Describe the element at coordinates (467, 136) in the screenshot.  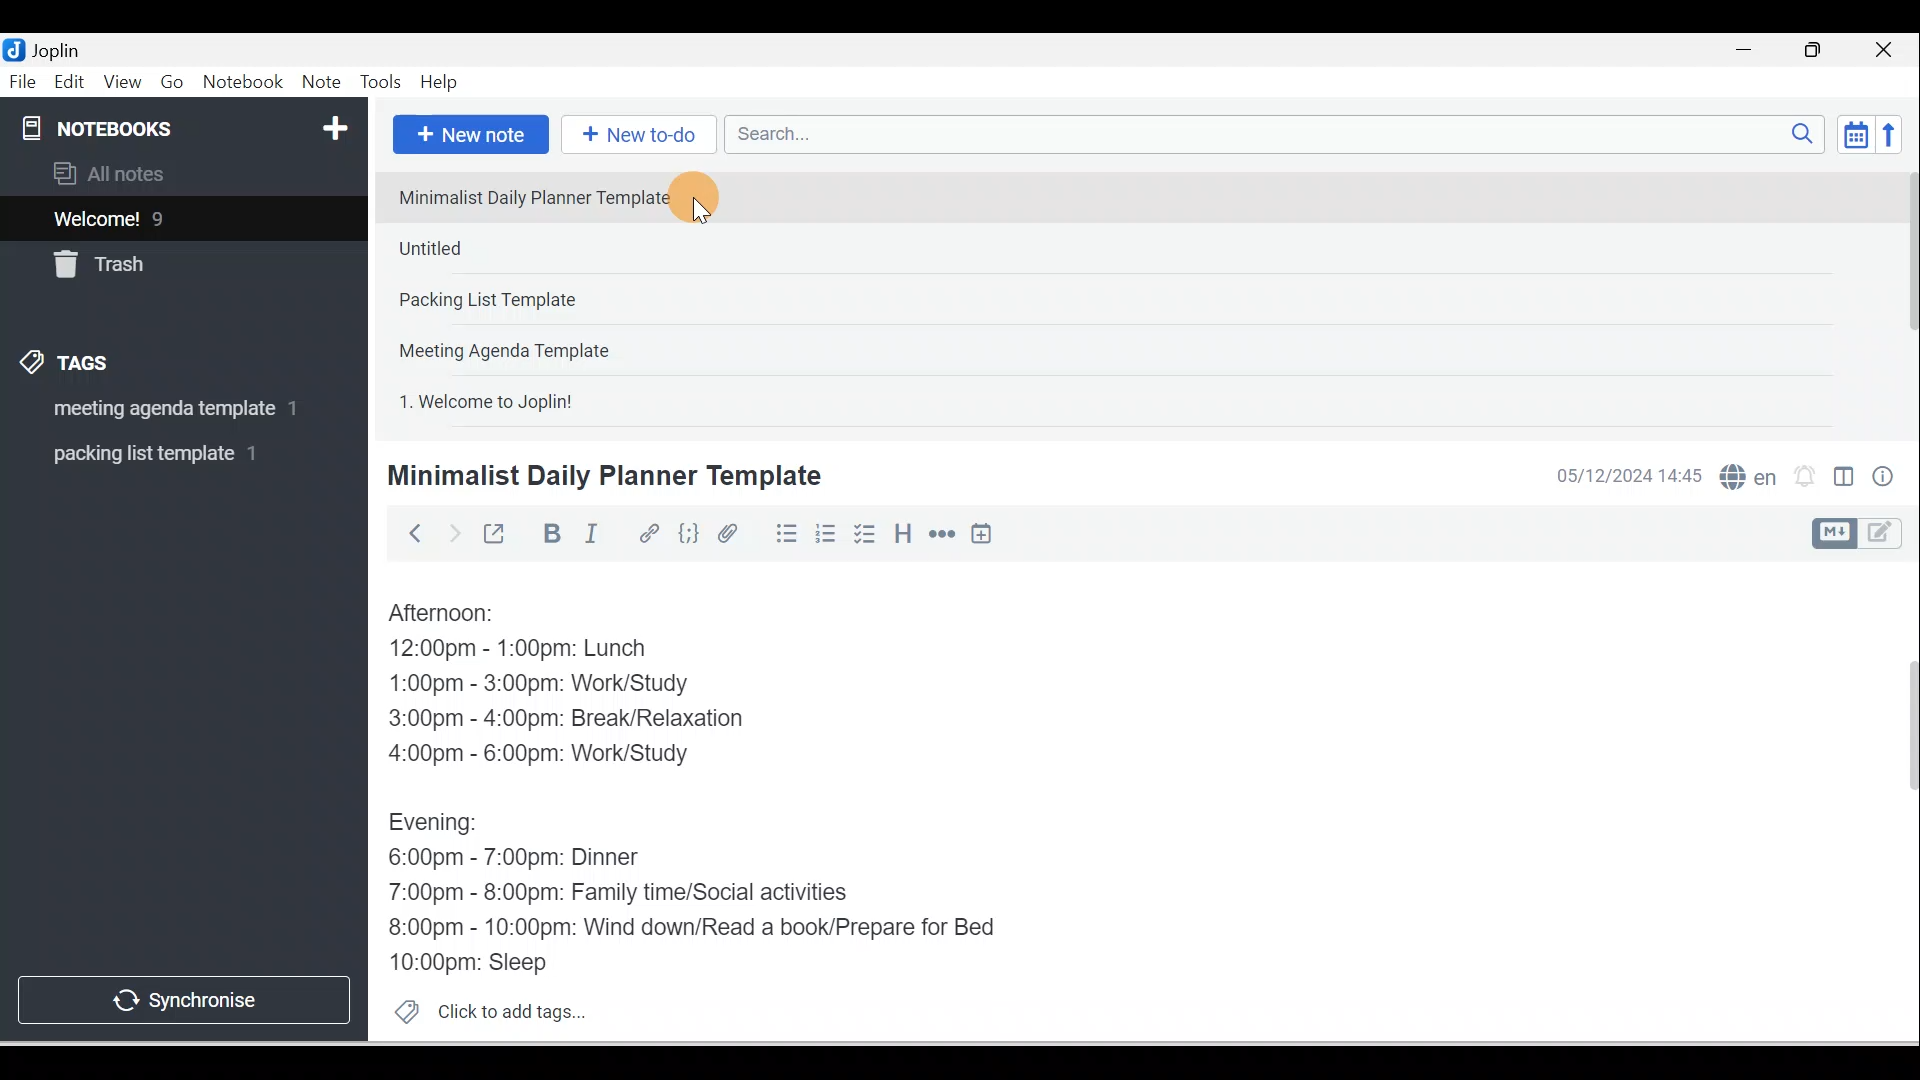
I see `New note` at that location.